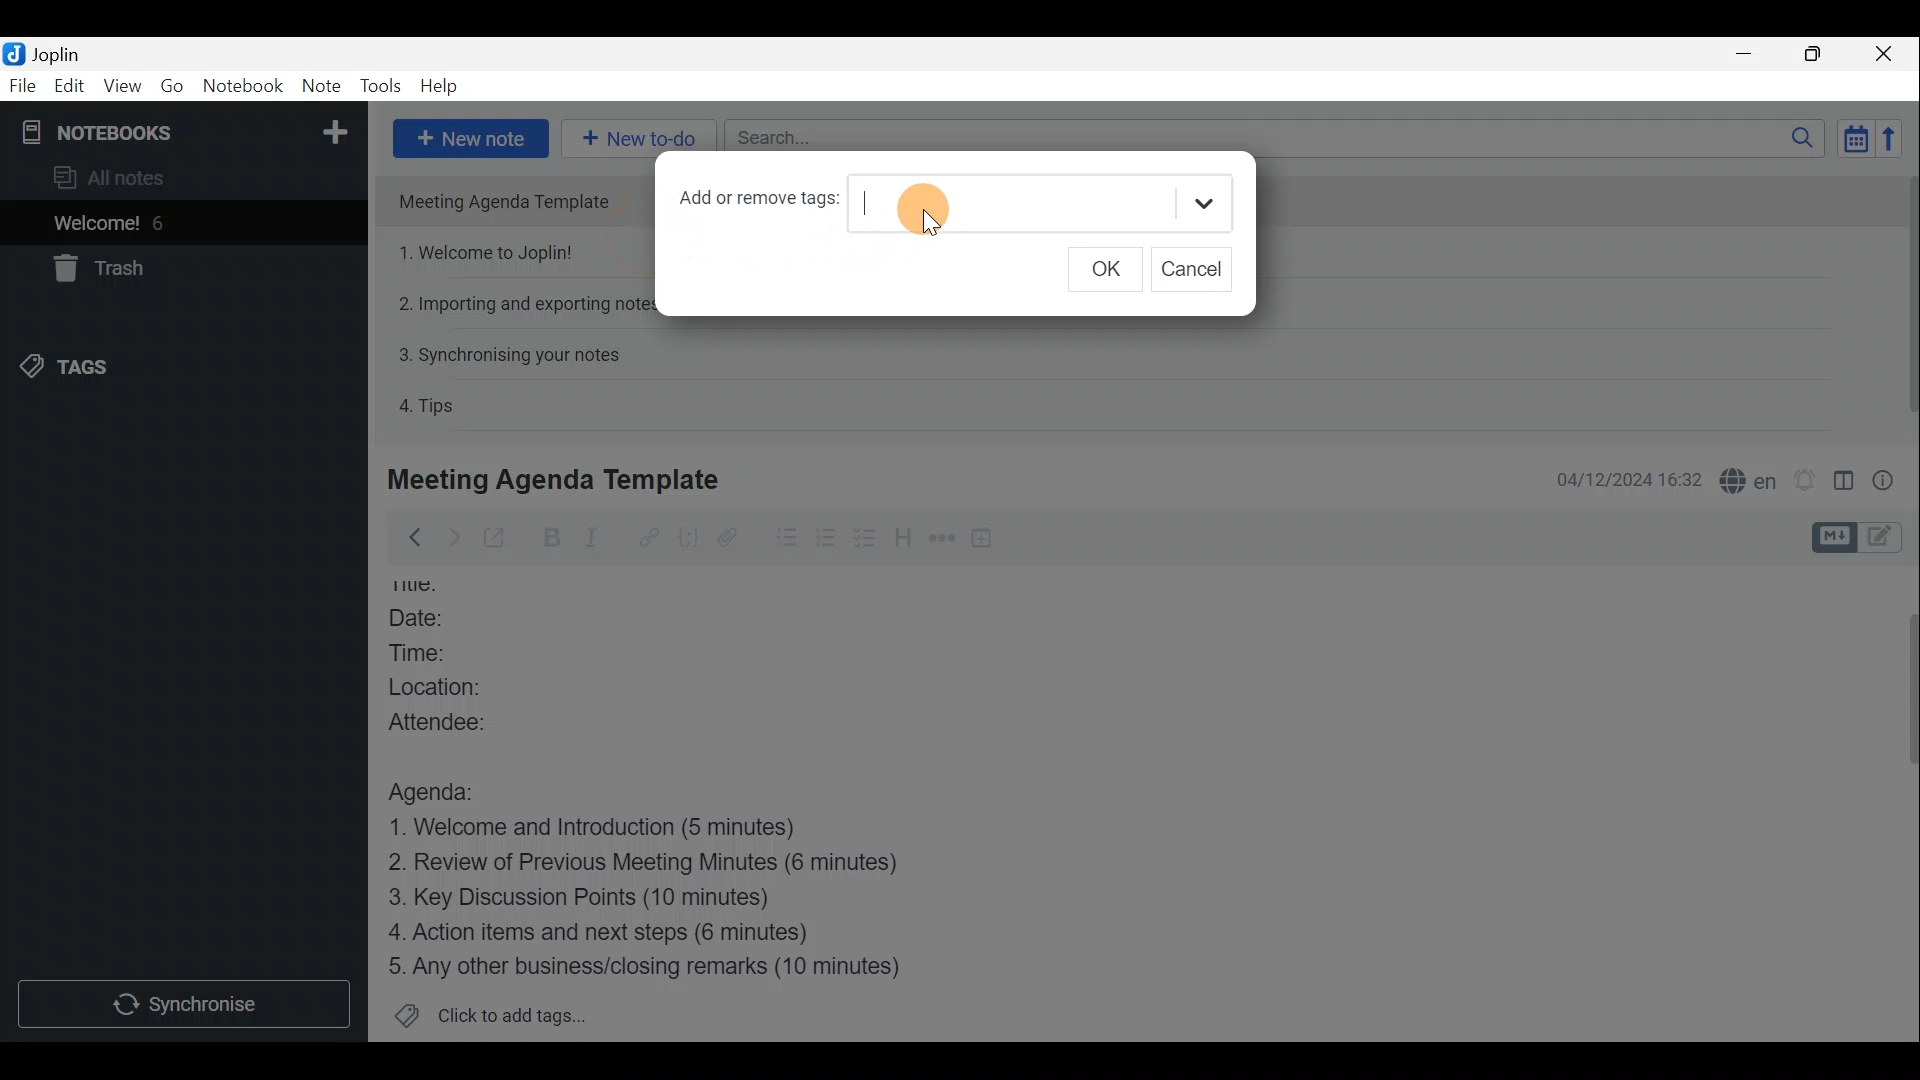 This screenshot has height=1080, width=1920. What do you see at coordinates (1619, 478) in the screenshot?
I see `04/12/2024 16:32` at bounding box center [1619, 478].